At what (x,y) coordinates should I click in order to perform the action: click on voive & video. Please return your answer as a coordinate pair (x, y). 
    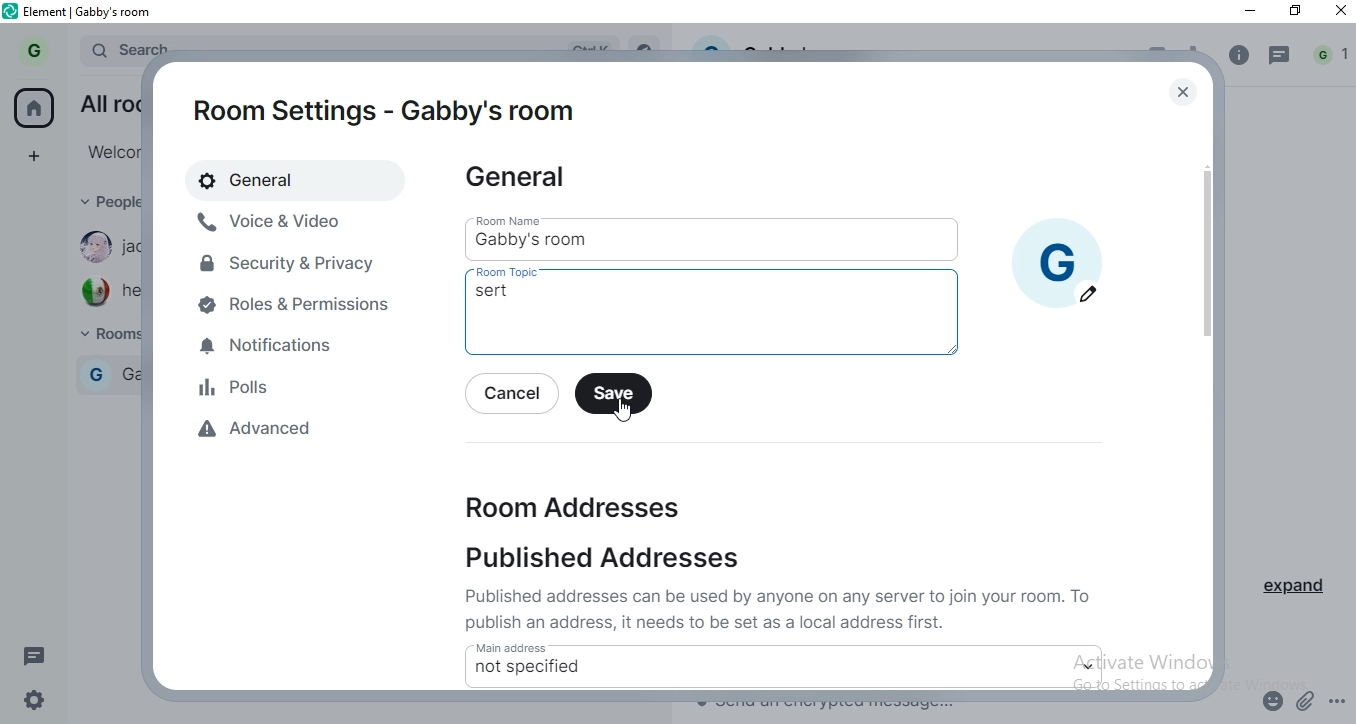
    Looking at the image, I should click on (277, 221).